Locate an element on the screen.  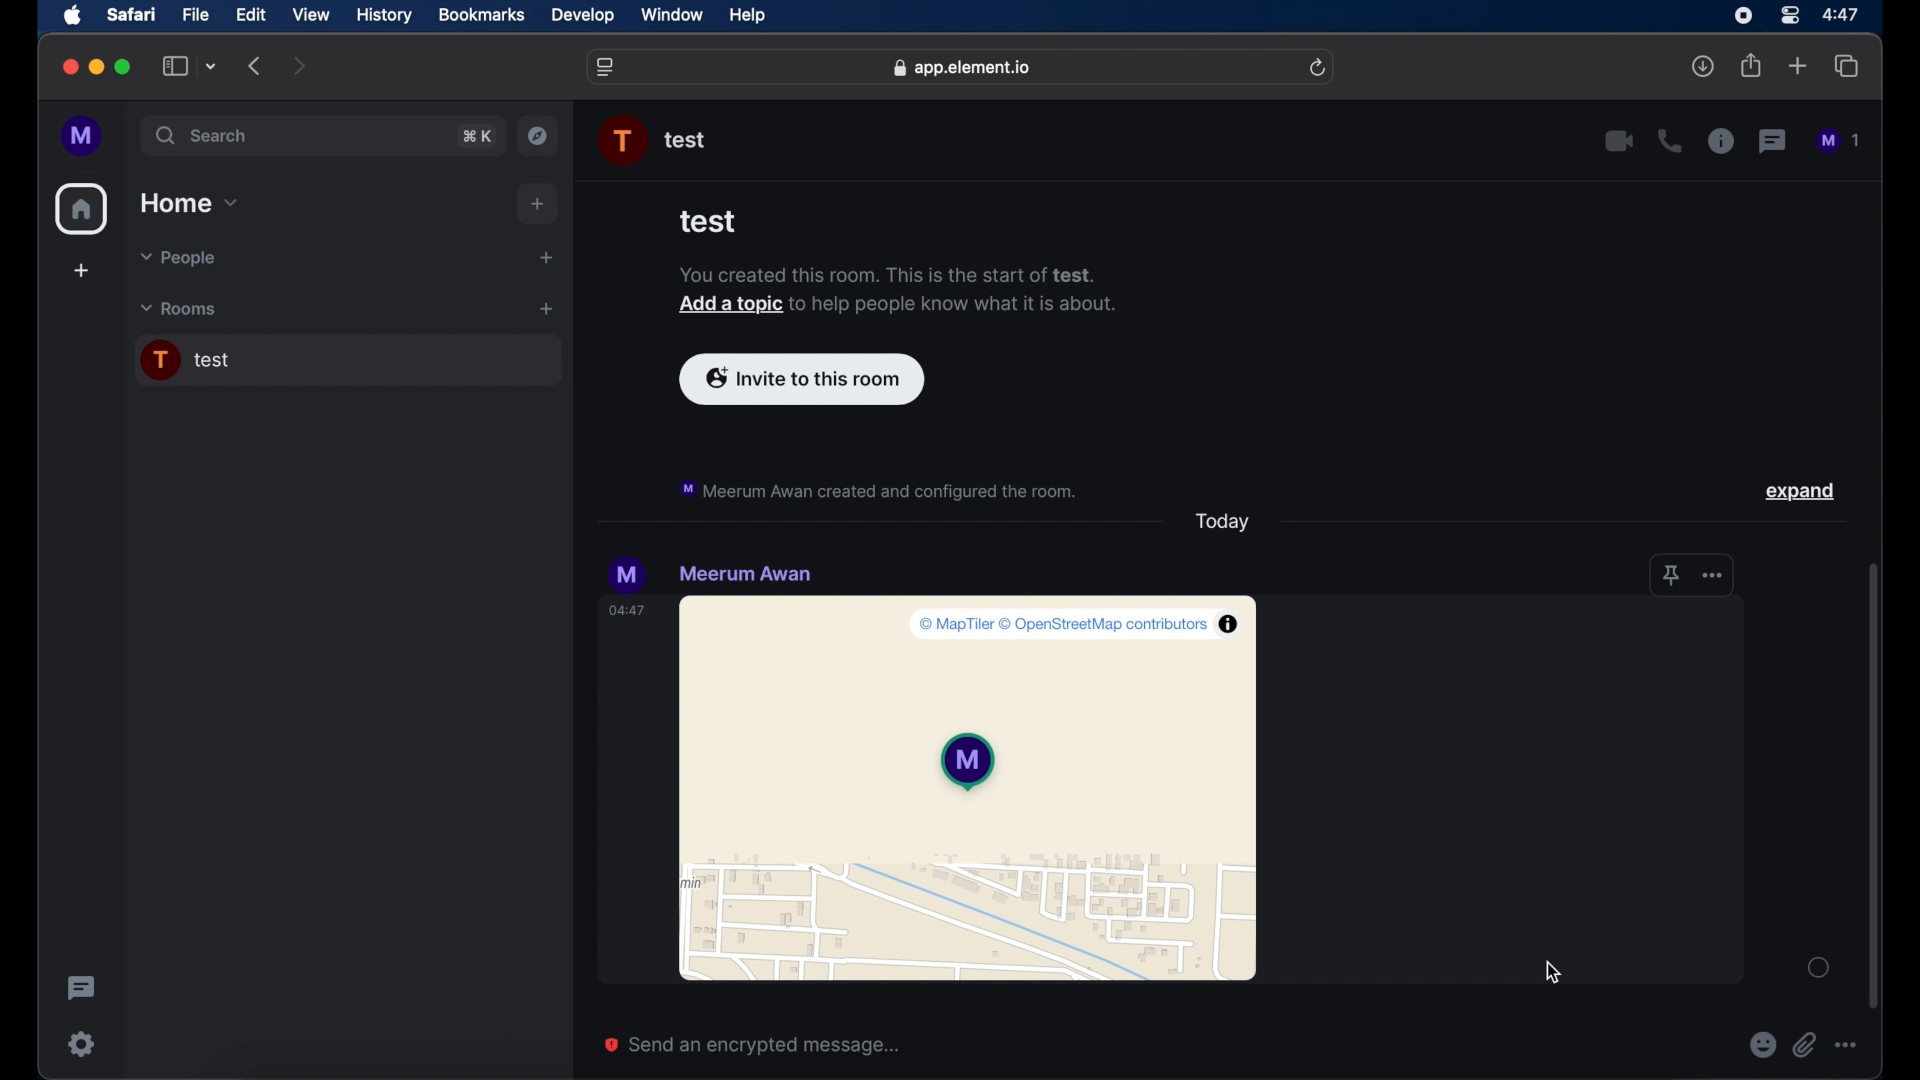
explore rooms is located at coordinates (540, 135).